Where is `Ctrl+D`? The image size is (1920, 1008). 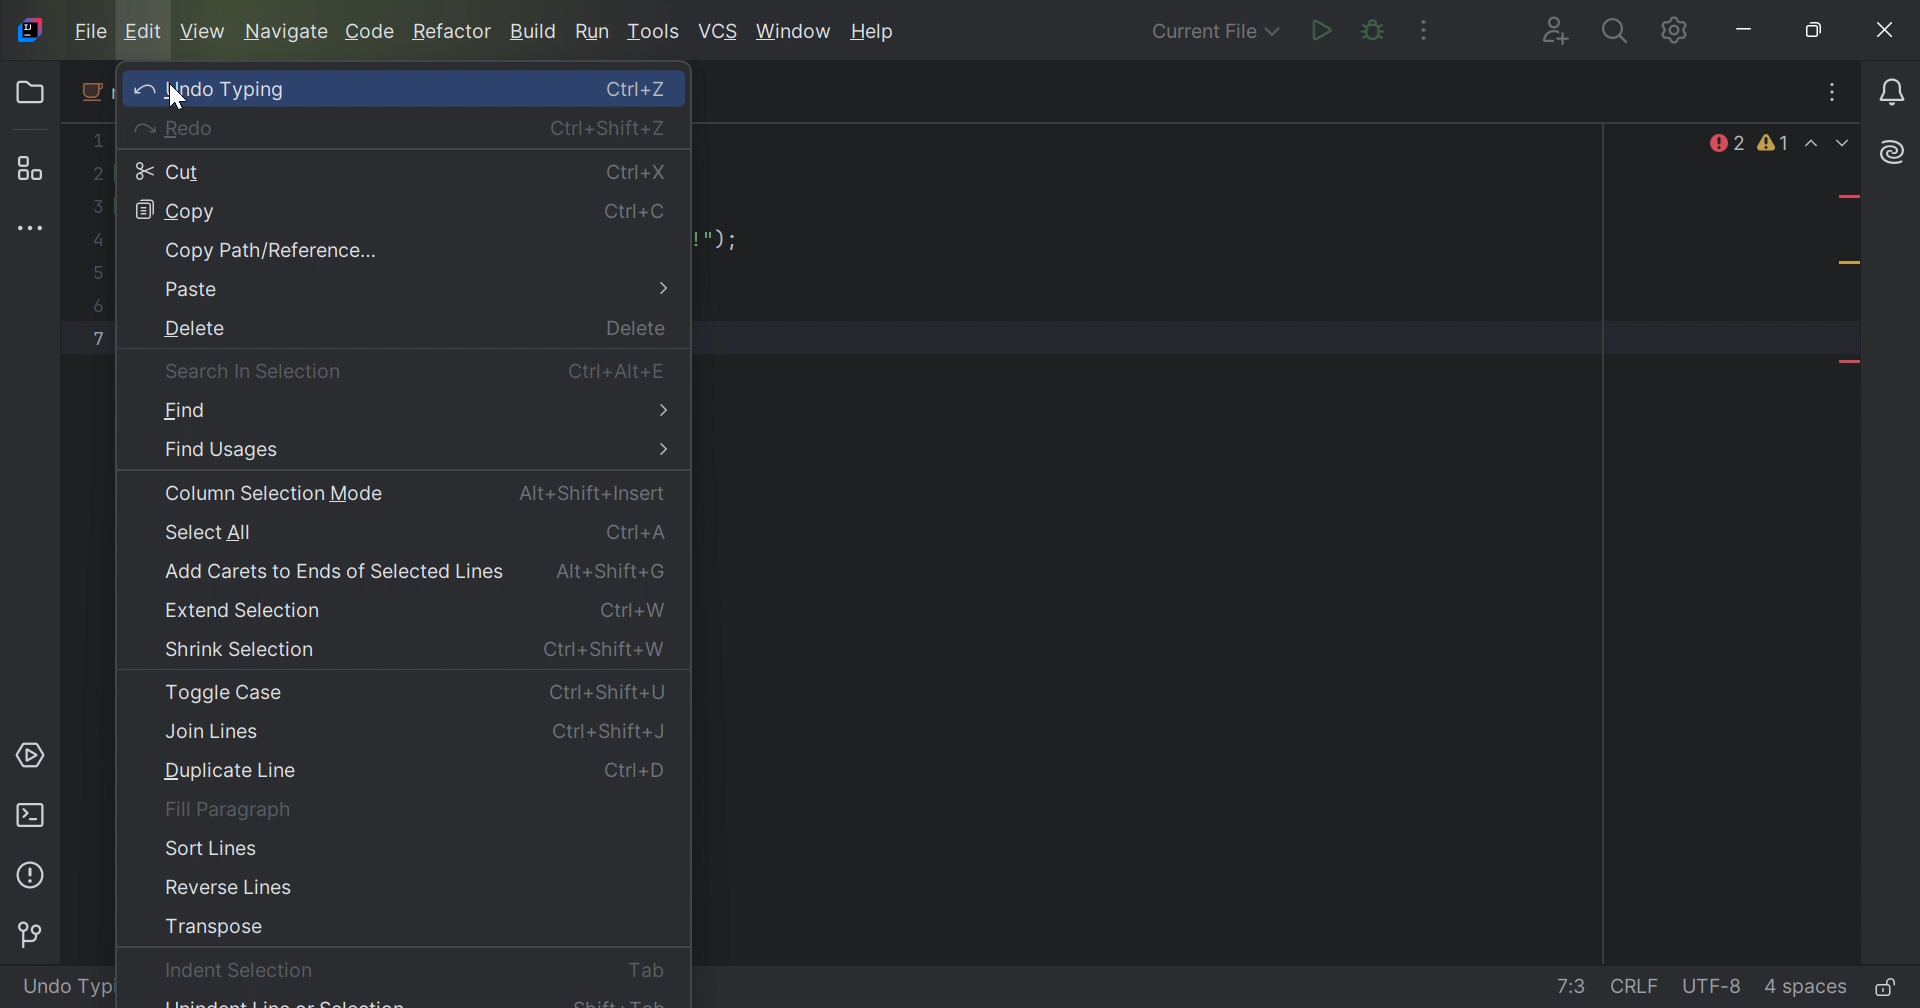 Ctrl+D is located at coordinates (631, 771).